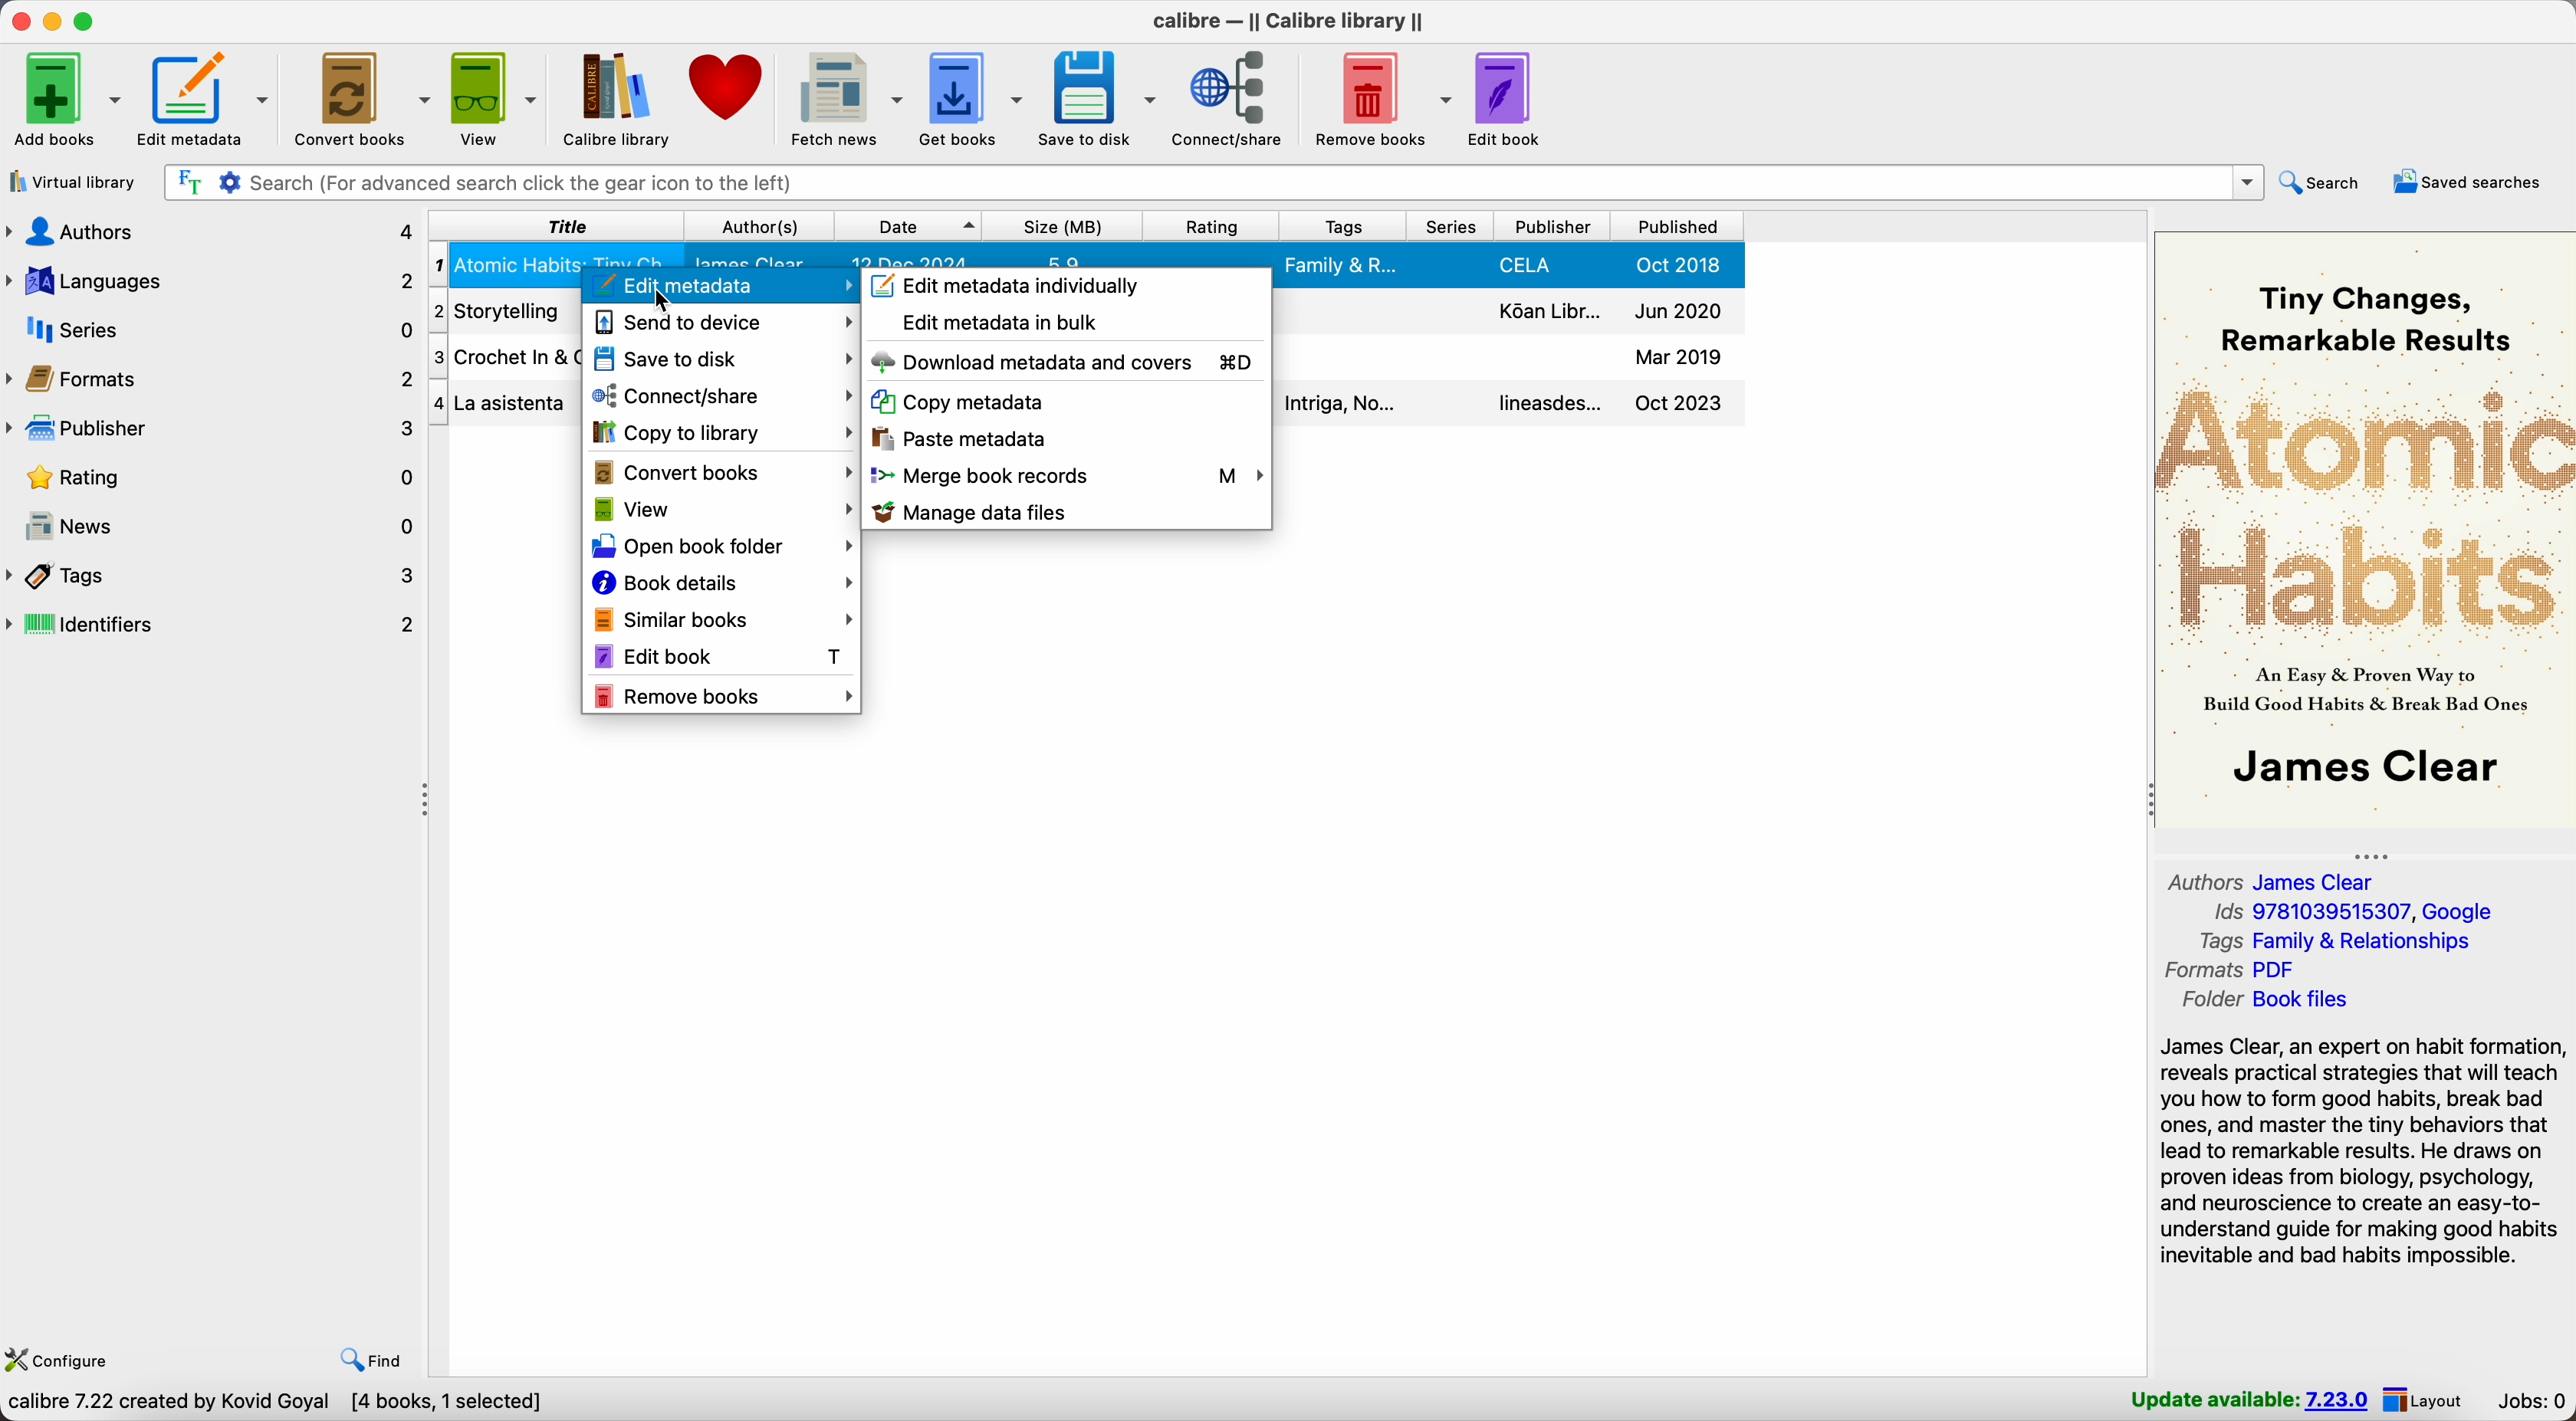  What do you see at coordinates (213, 527) in the screenshot?
I see `news` at bounding box center [213, 527].